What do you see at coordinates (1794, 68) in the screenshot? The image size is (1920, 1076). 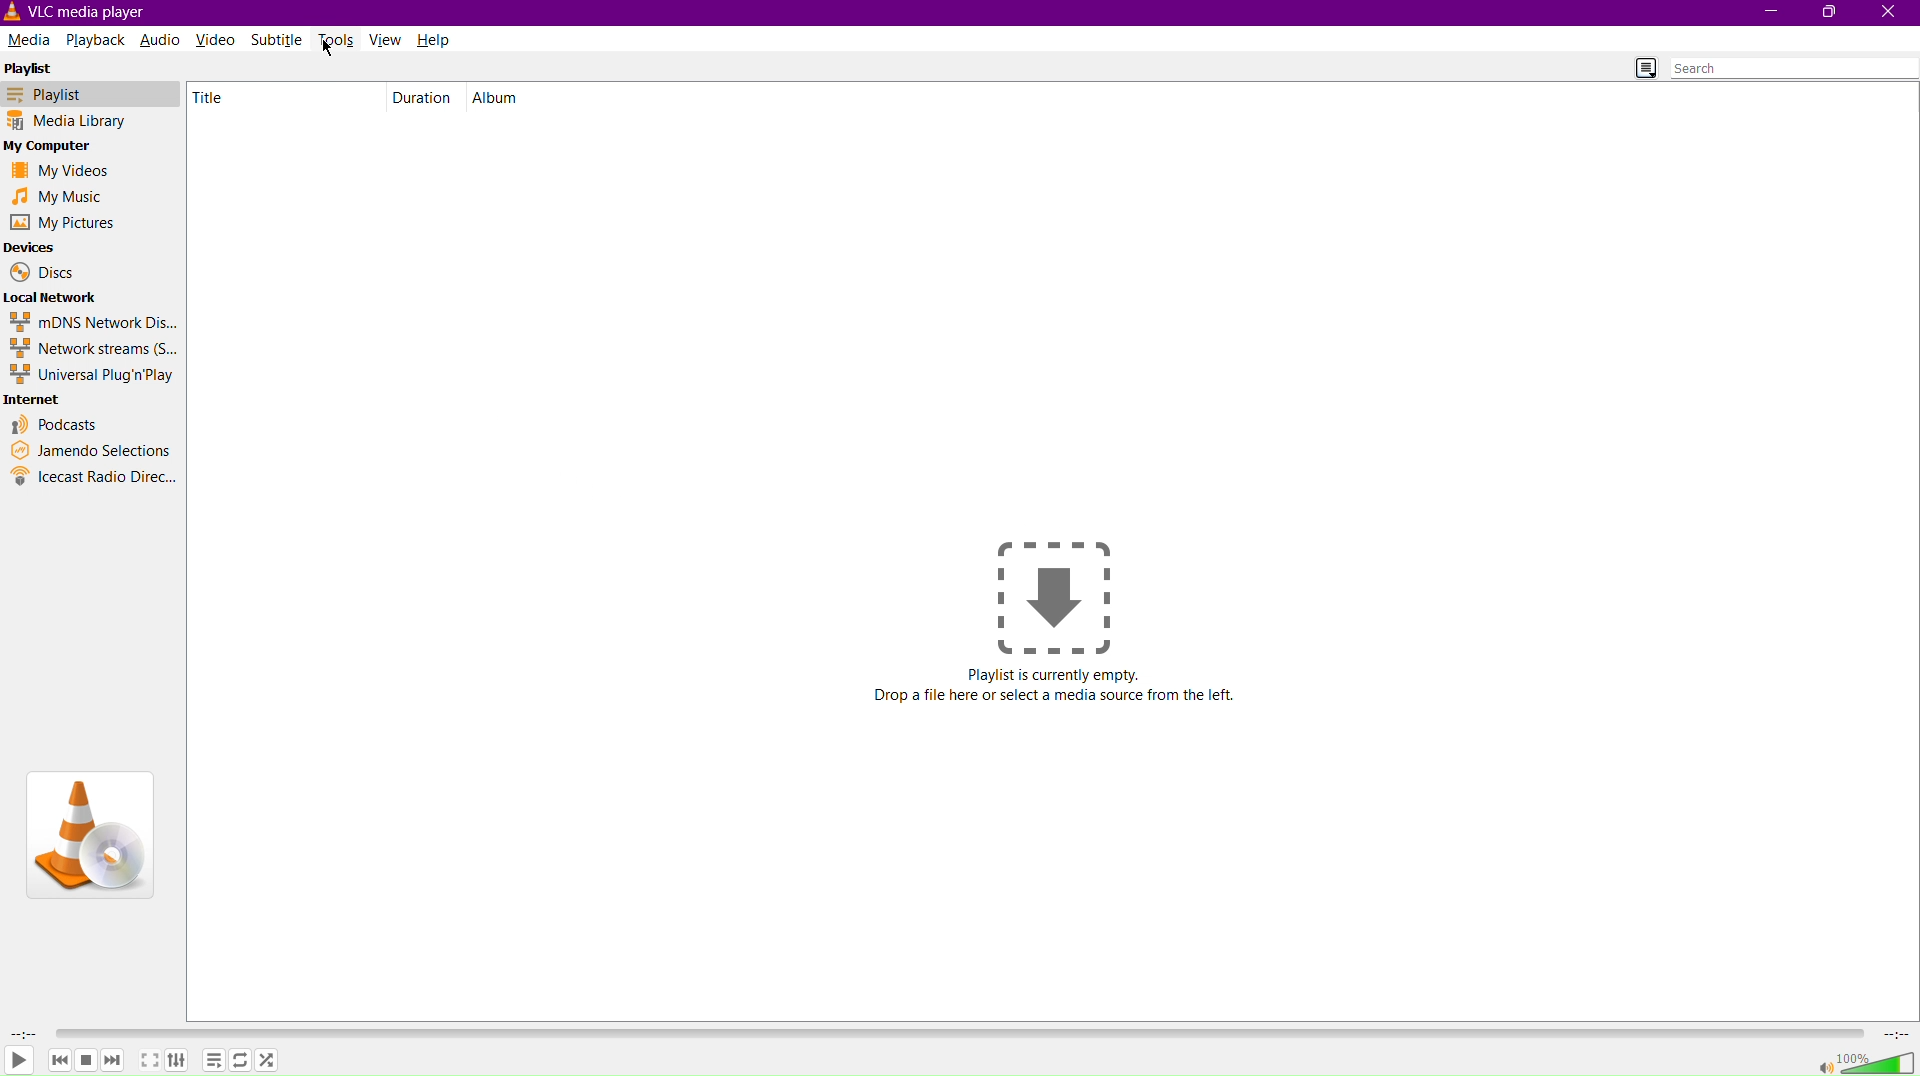 I see `Search bar` at bounding box center [1794, 68].